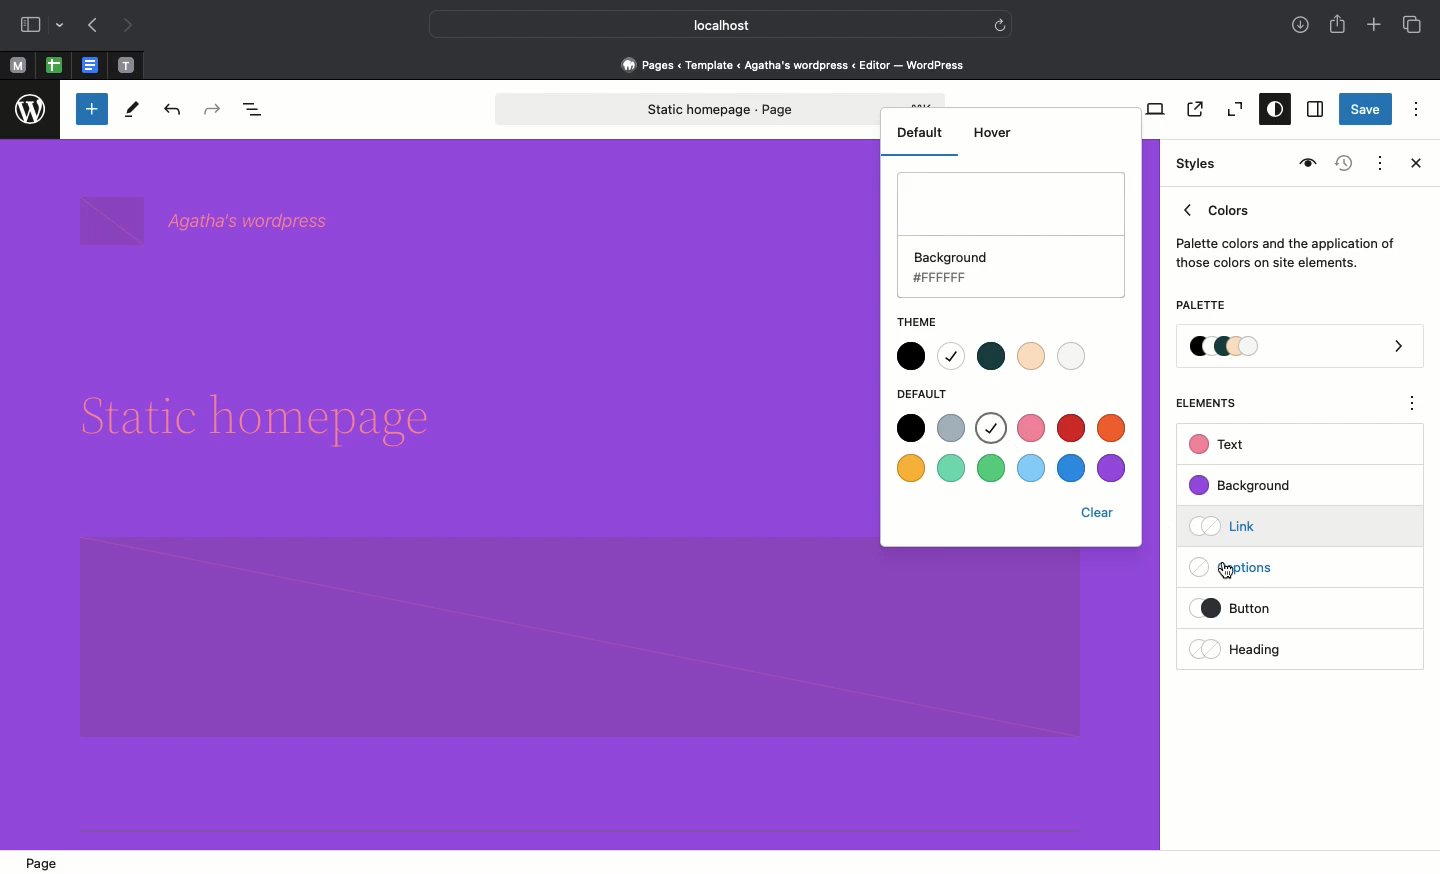  What do you see at coordinates (127, 66) in the screenshot?
I see `Pinned tab` at bounding box center [127, 66].